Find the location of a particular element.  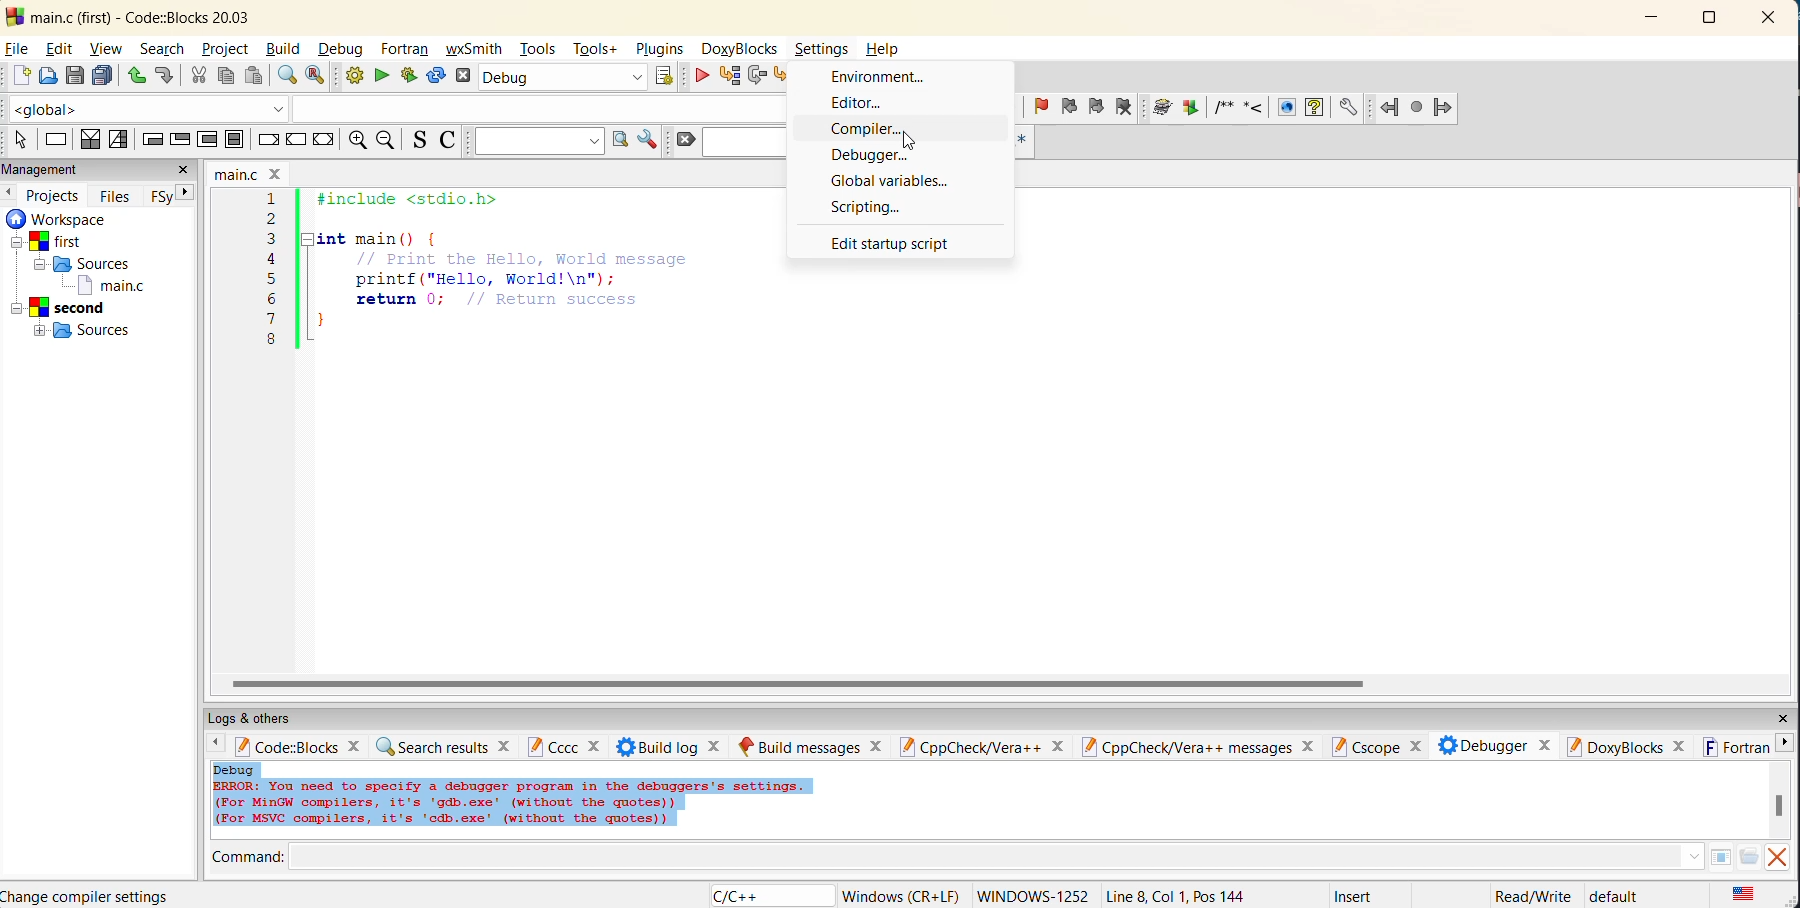

code:blocks is located at coordinates (305, 745).